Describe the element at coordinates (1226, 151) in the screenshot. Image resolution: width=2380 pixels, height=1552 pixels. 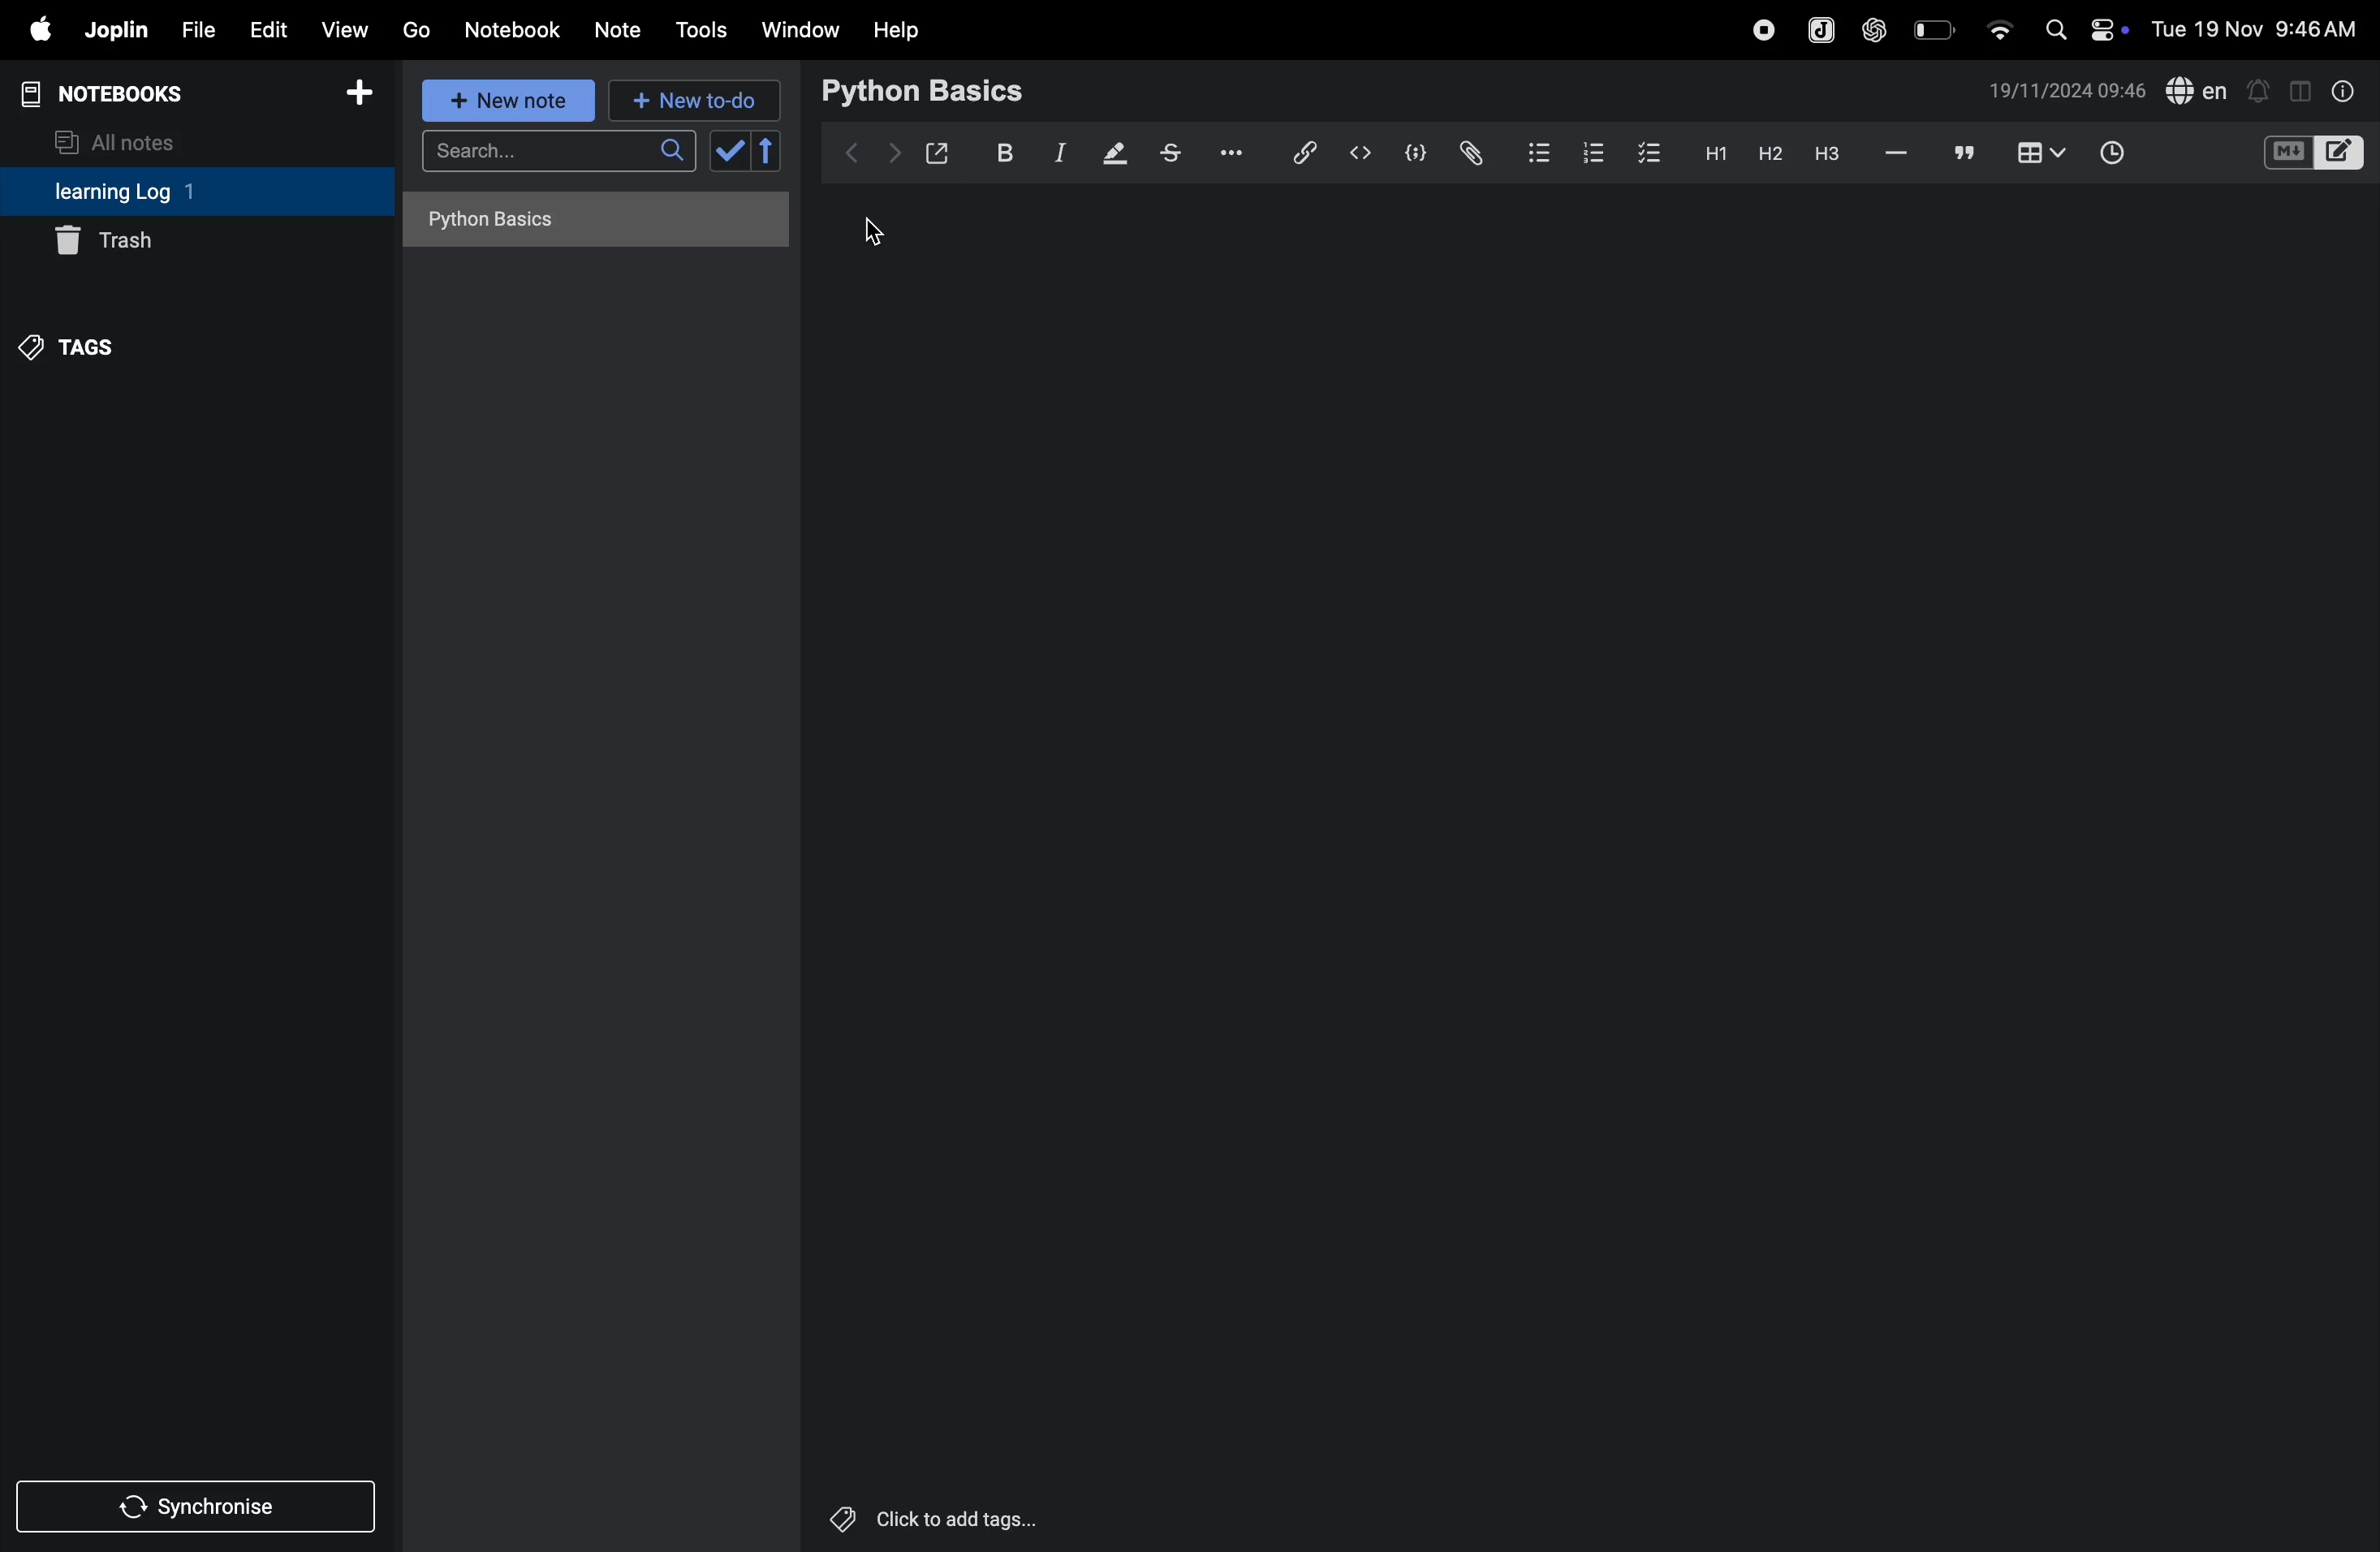
I see `options` at that location.